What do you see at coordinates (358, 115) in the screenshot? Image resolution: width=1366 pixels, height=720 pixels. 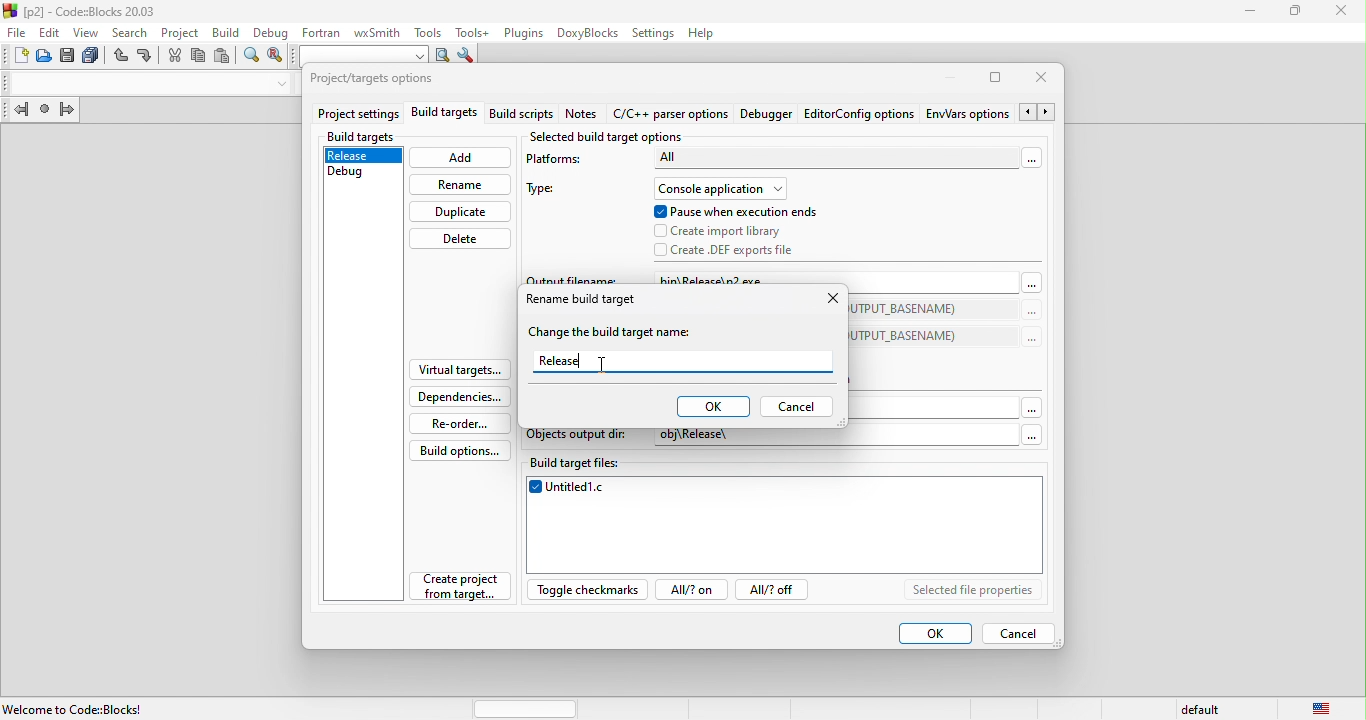 I see `project settings` at bounding box center [358, 115].